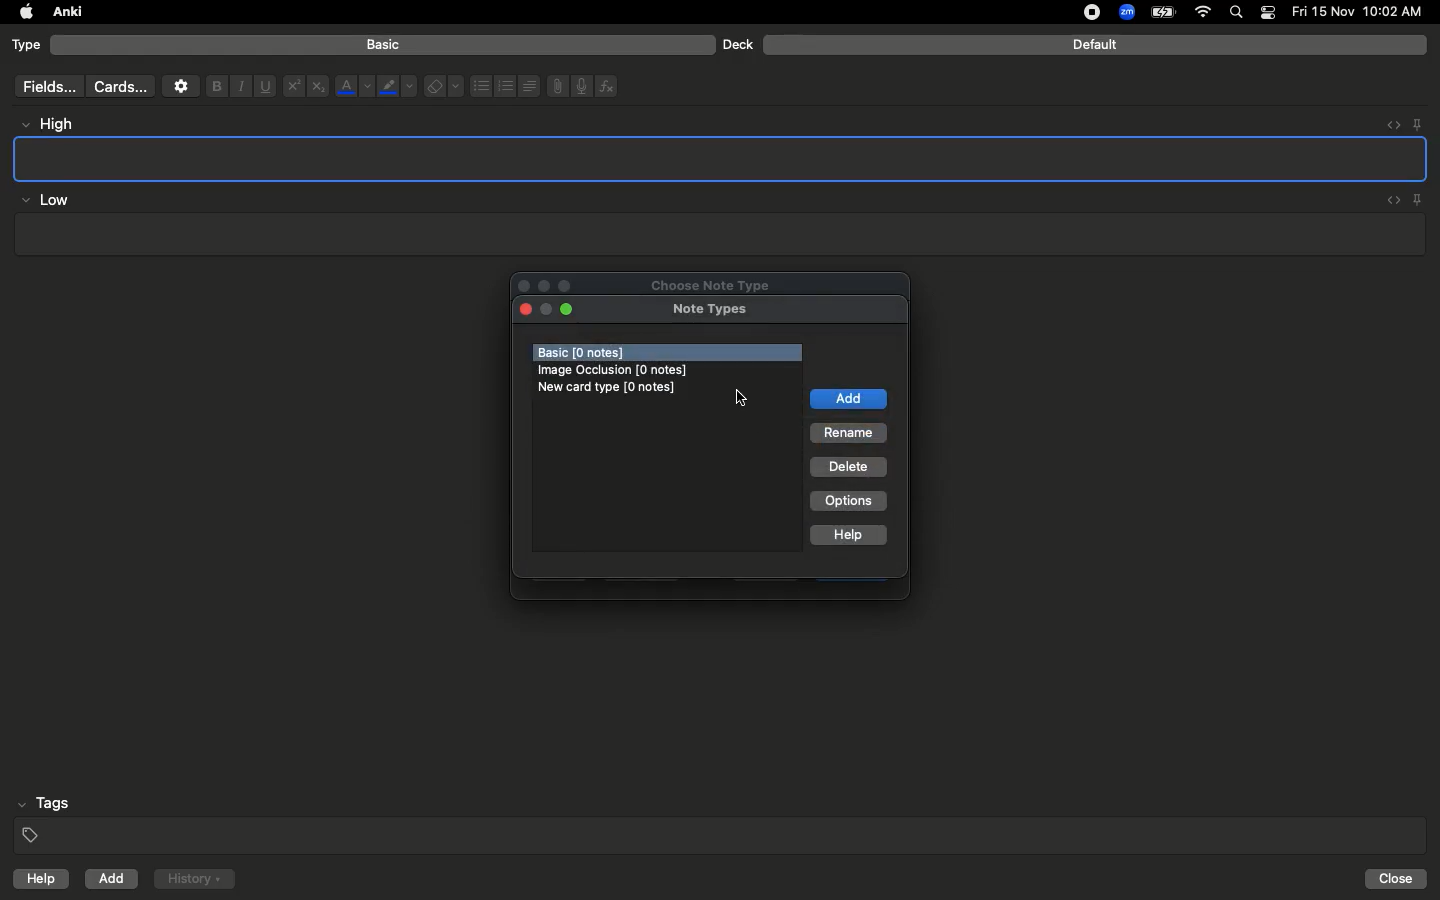 The image size is (1440, 900). What do you see at coordinates (318, 87) in the screenshot?
I see `Subscript` at bounding box center [318, 87].